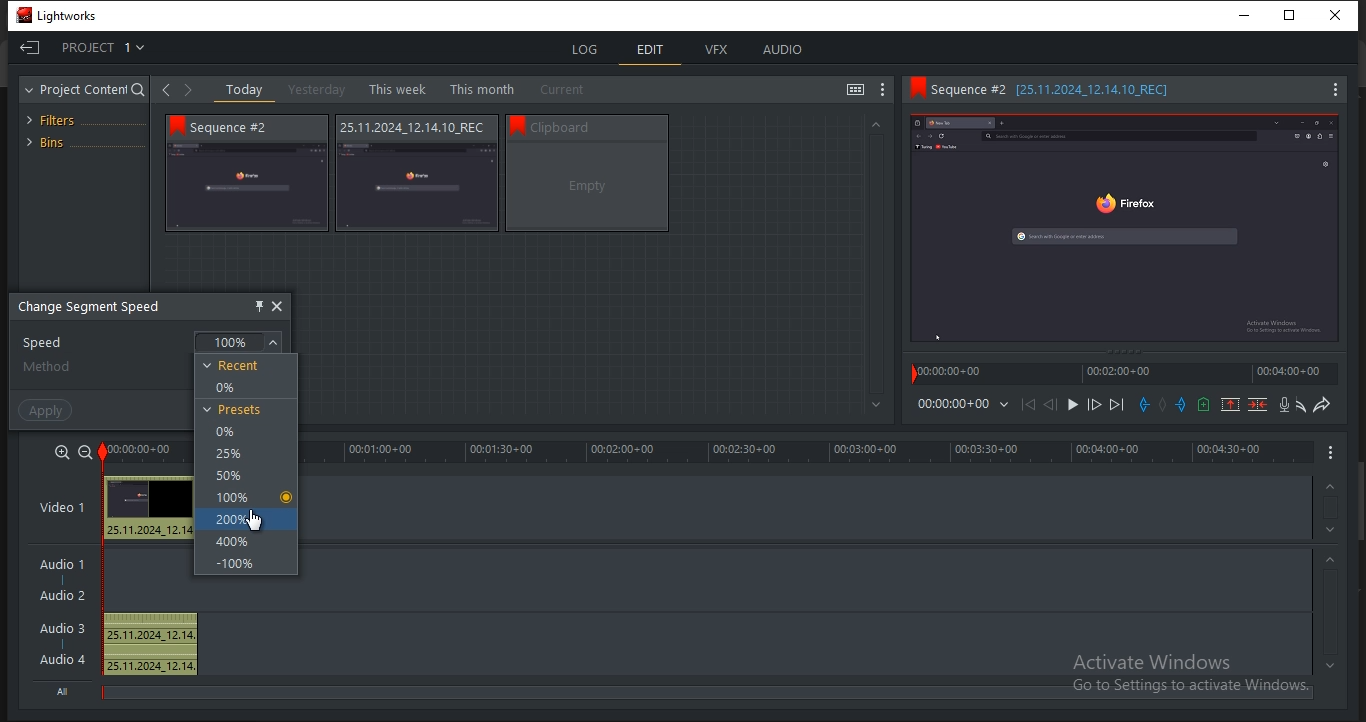  I want to click on this week, so click(396, 88).